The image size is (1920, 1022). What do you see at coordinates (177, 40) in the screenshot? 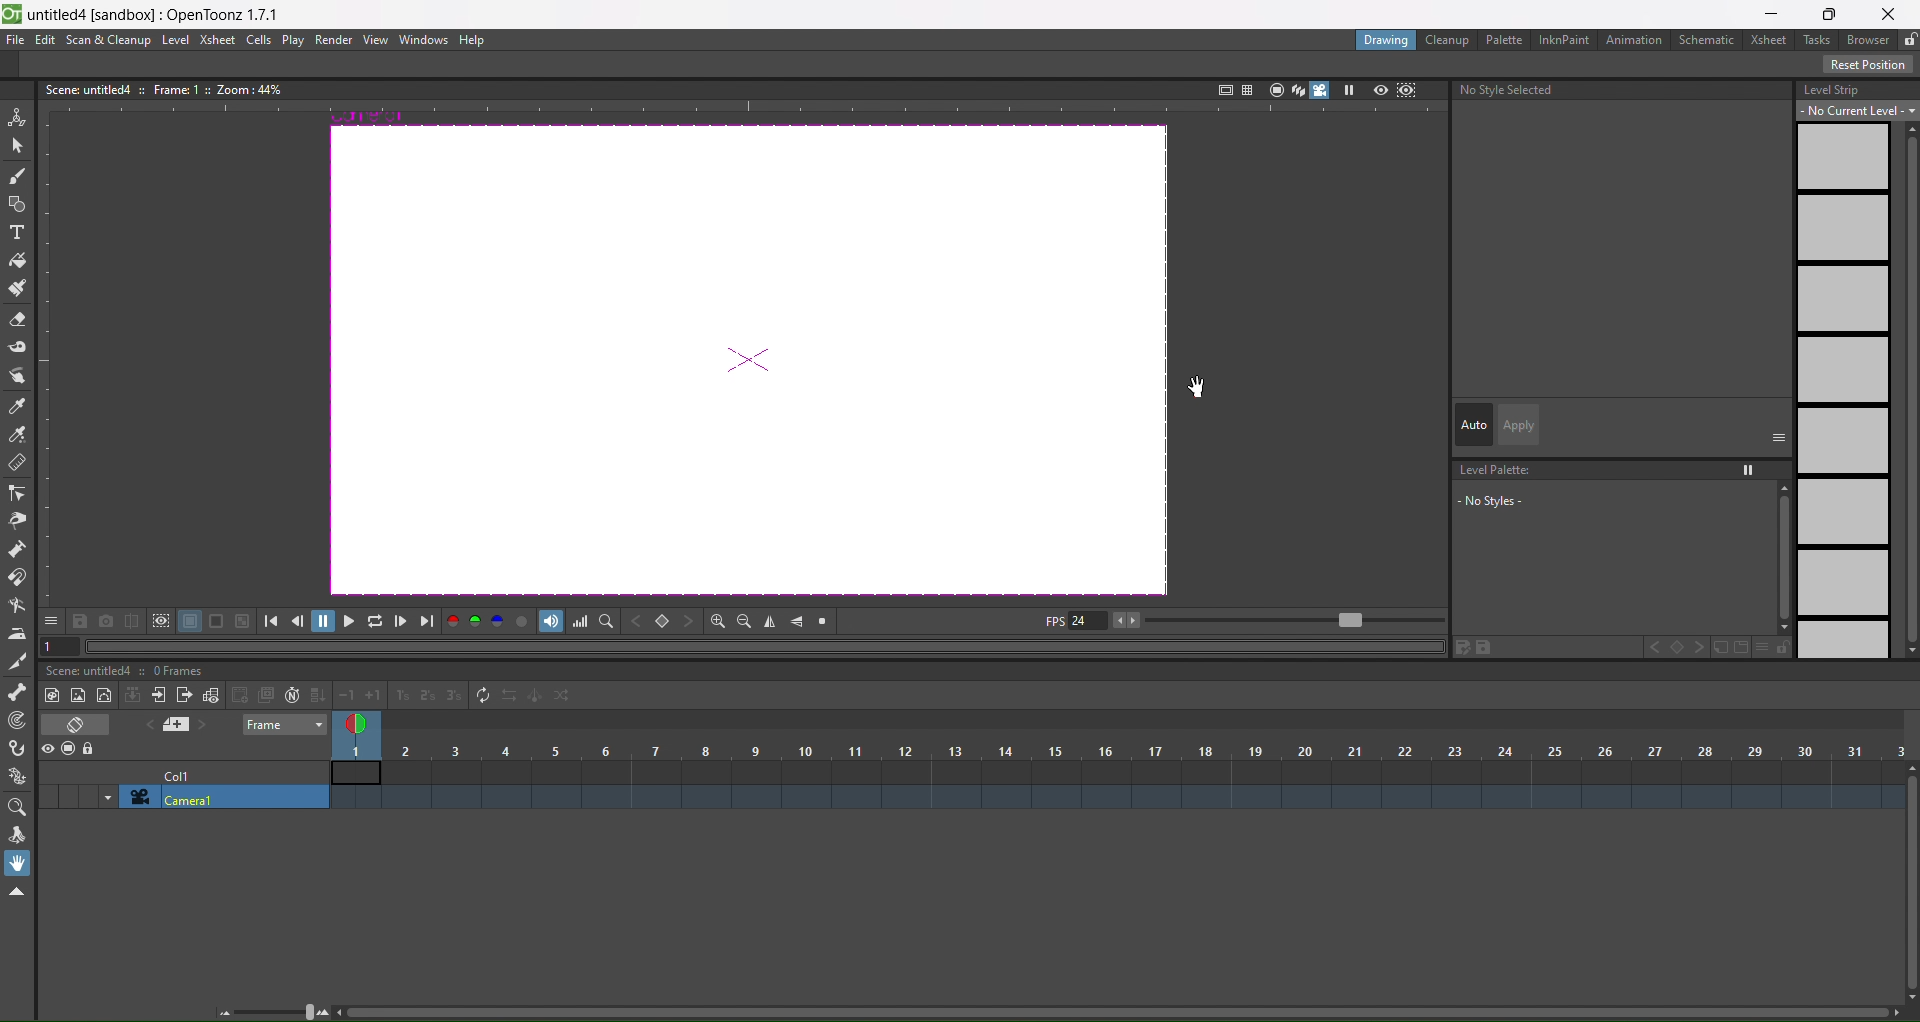
I see `level` at bounding box center [177, 40].